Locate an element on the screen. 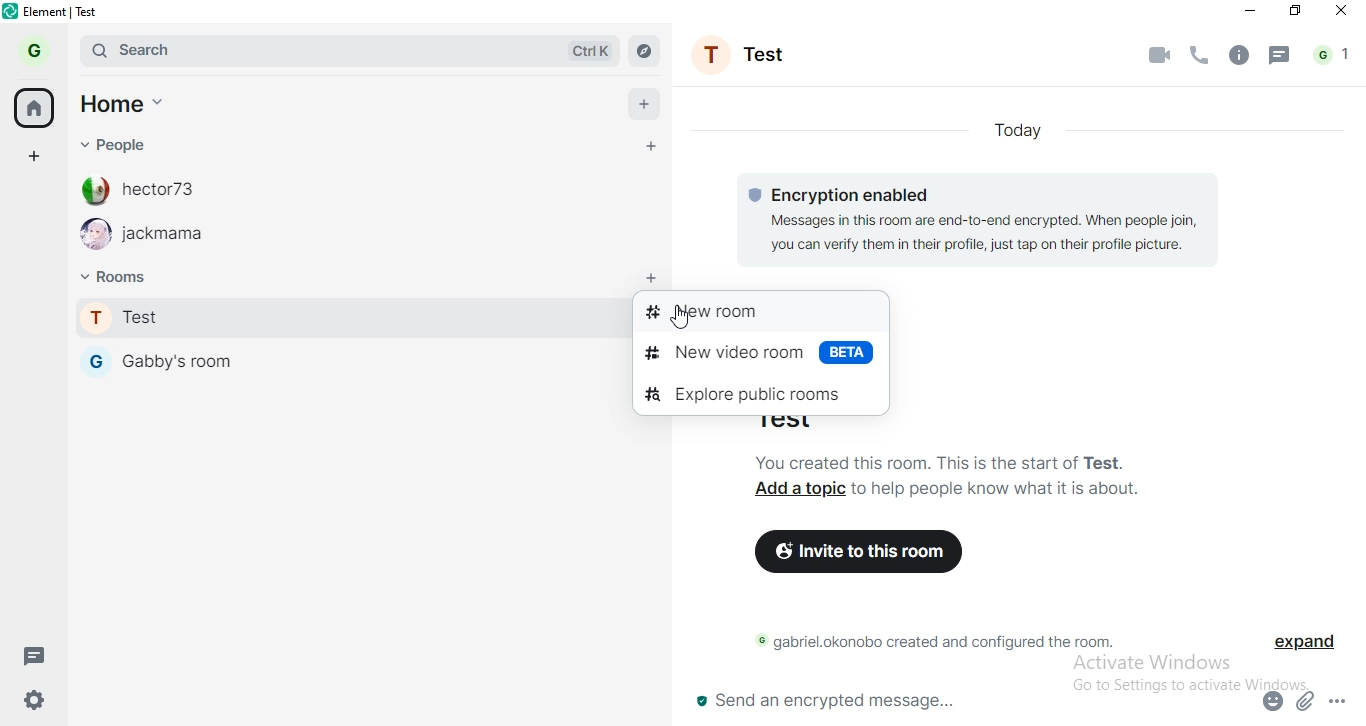  home is located at coordinates (121, 103).